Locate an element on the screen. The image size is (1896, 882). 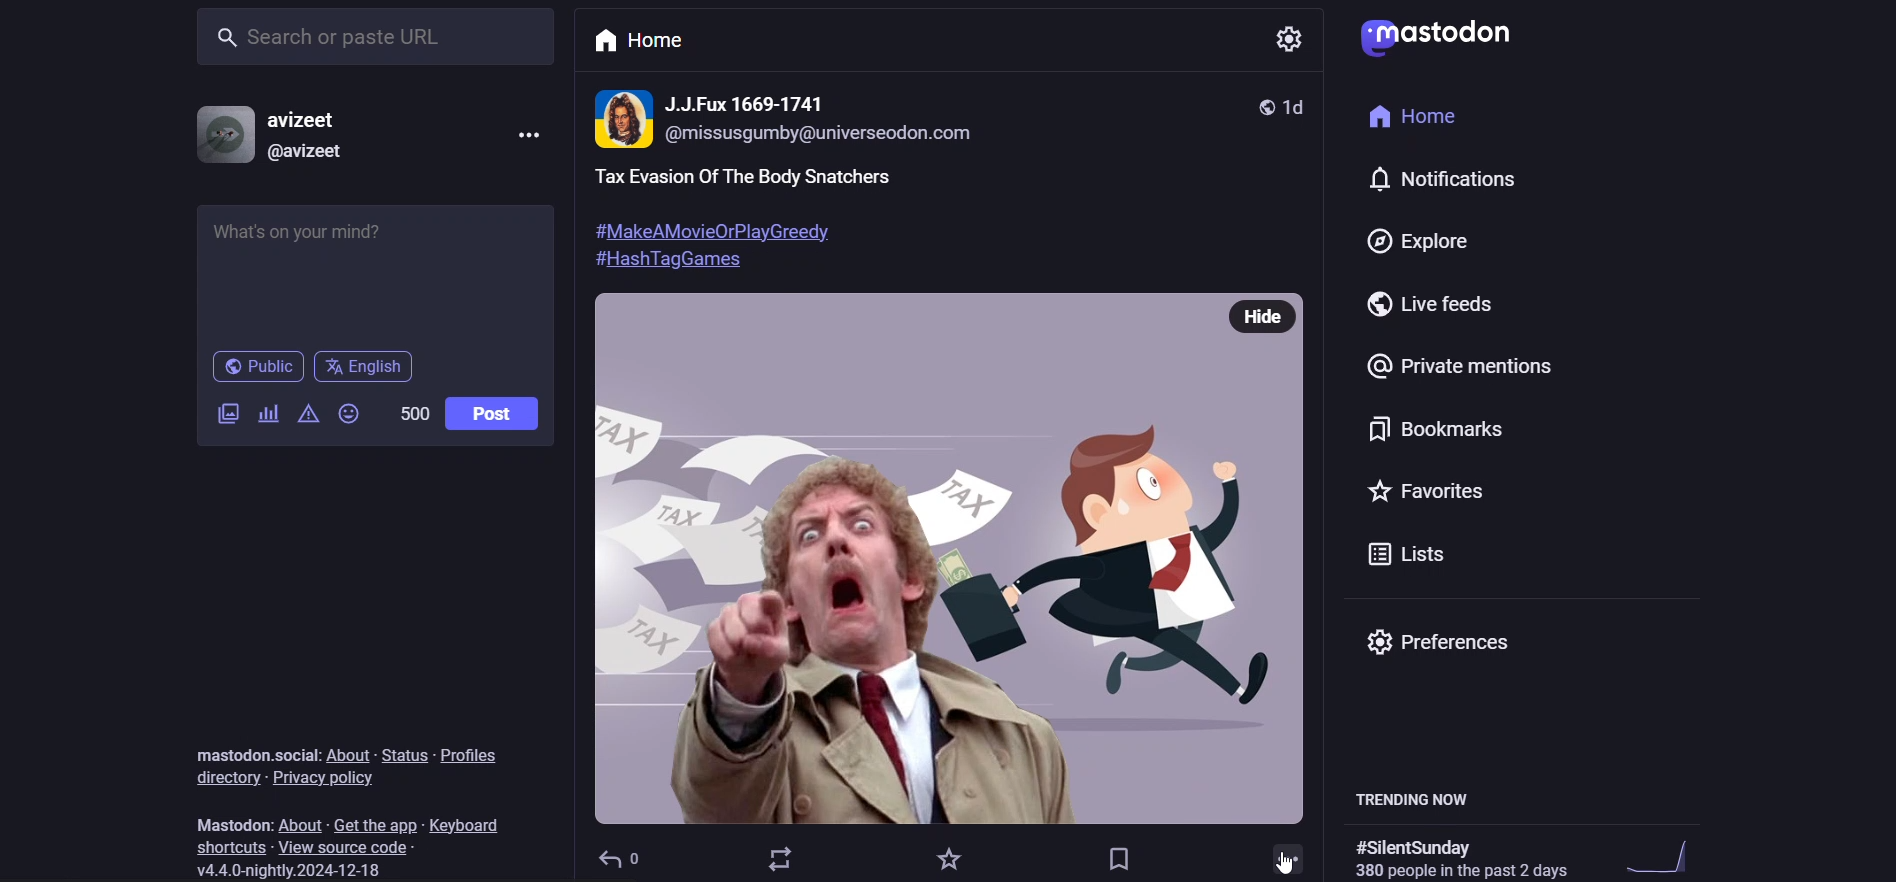
avizeet is located at coordinates (306, 123).